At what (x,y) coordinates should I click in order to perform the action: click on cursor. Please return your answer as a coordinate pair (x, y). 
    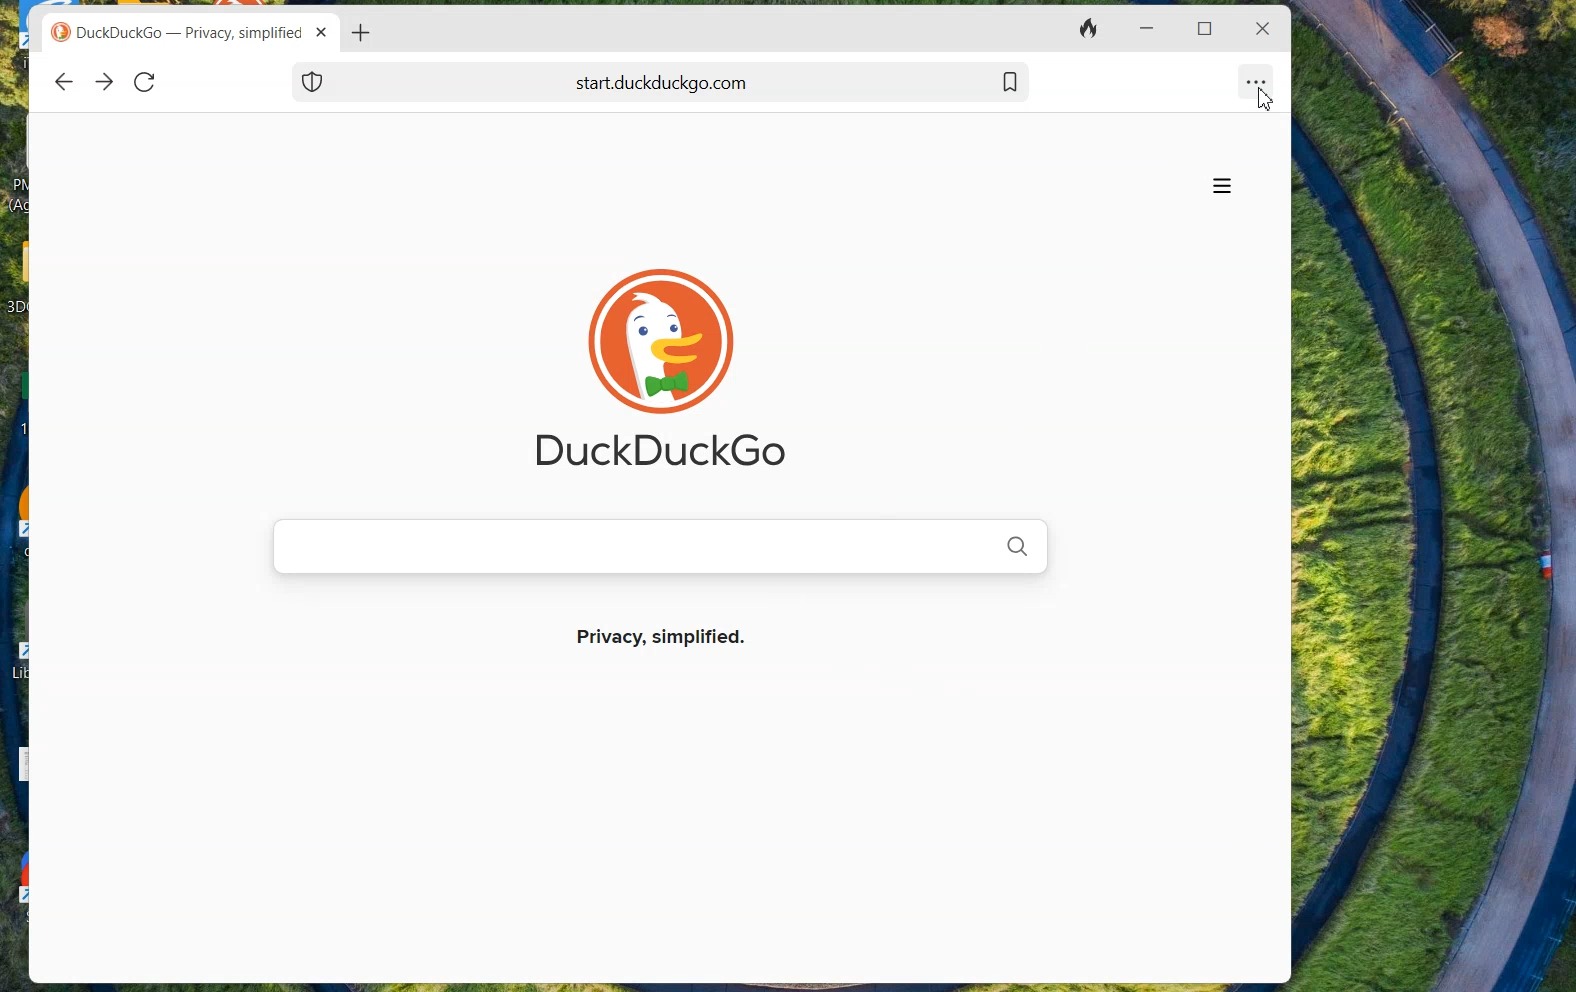
    Looking at the image, I should click on (1263, 104).